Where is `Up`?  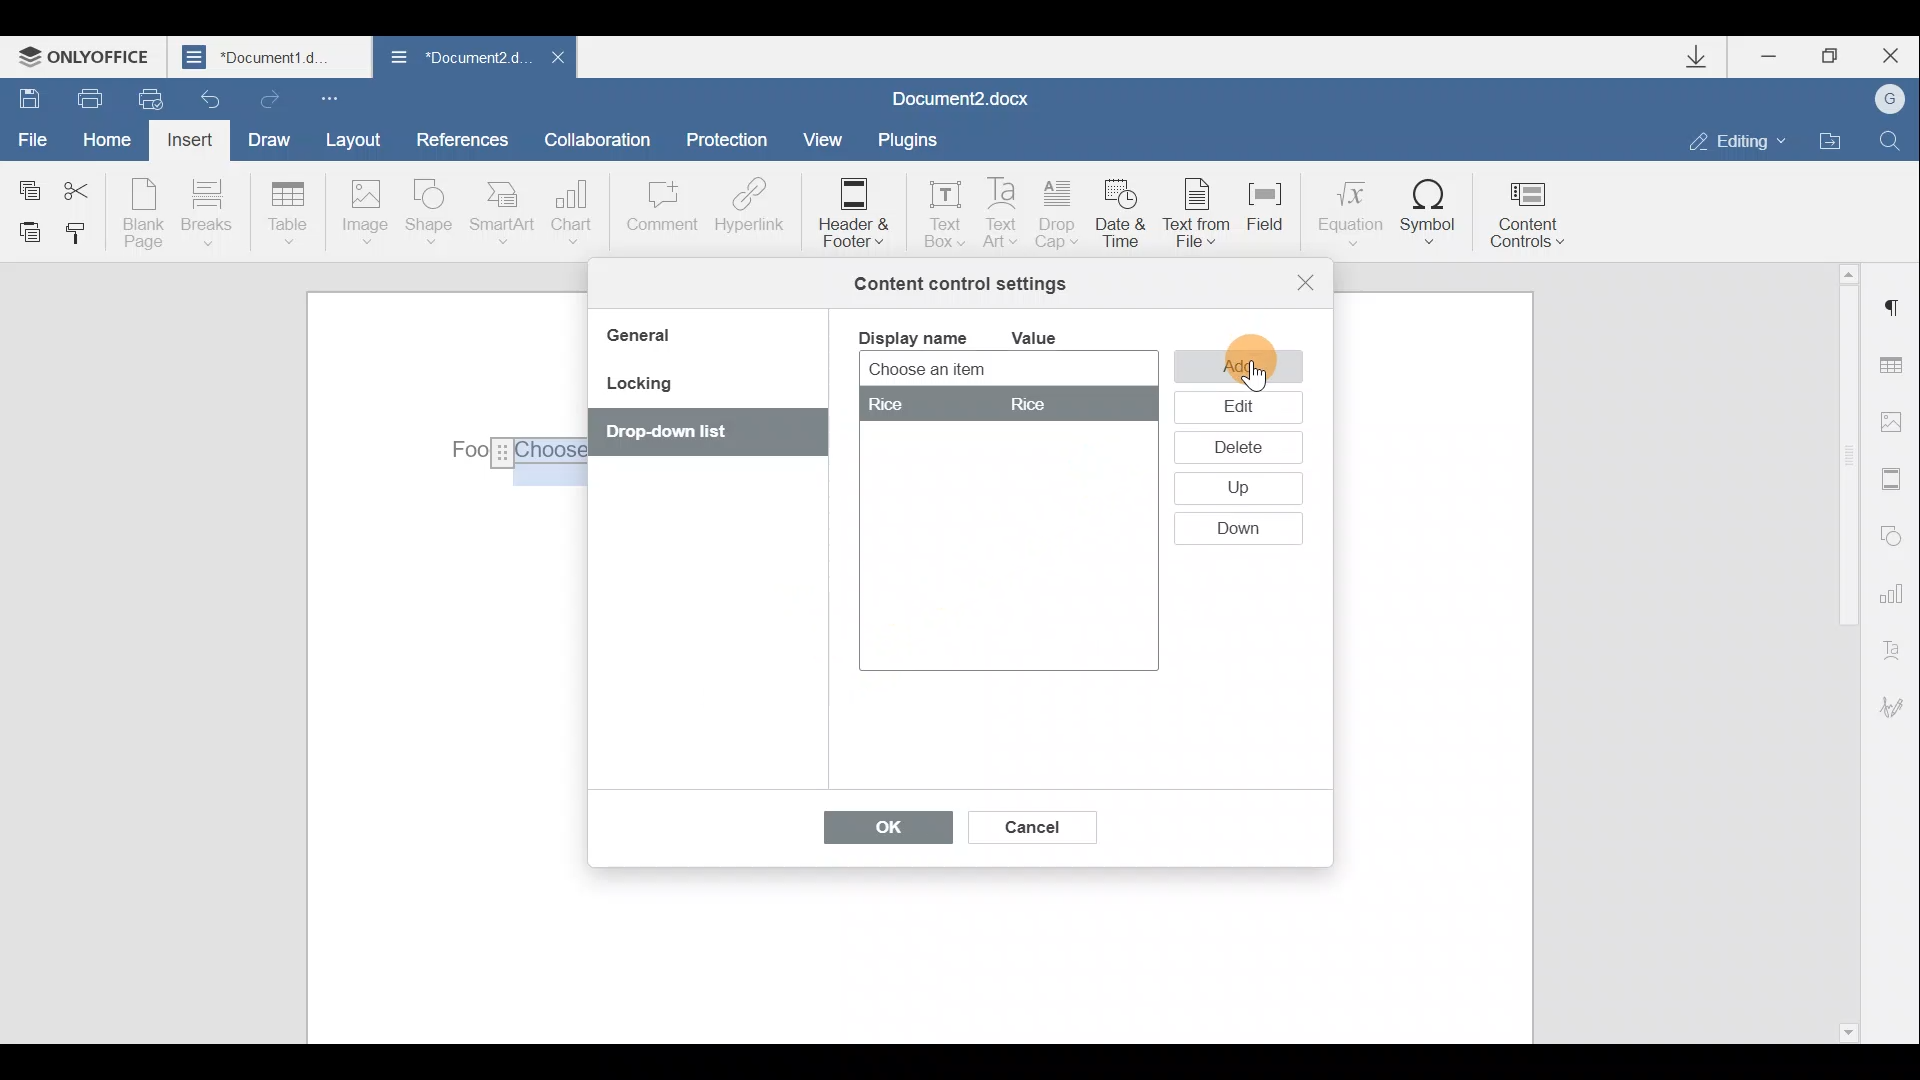
Up is located at coordinates (1236, 490).